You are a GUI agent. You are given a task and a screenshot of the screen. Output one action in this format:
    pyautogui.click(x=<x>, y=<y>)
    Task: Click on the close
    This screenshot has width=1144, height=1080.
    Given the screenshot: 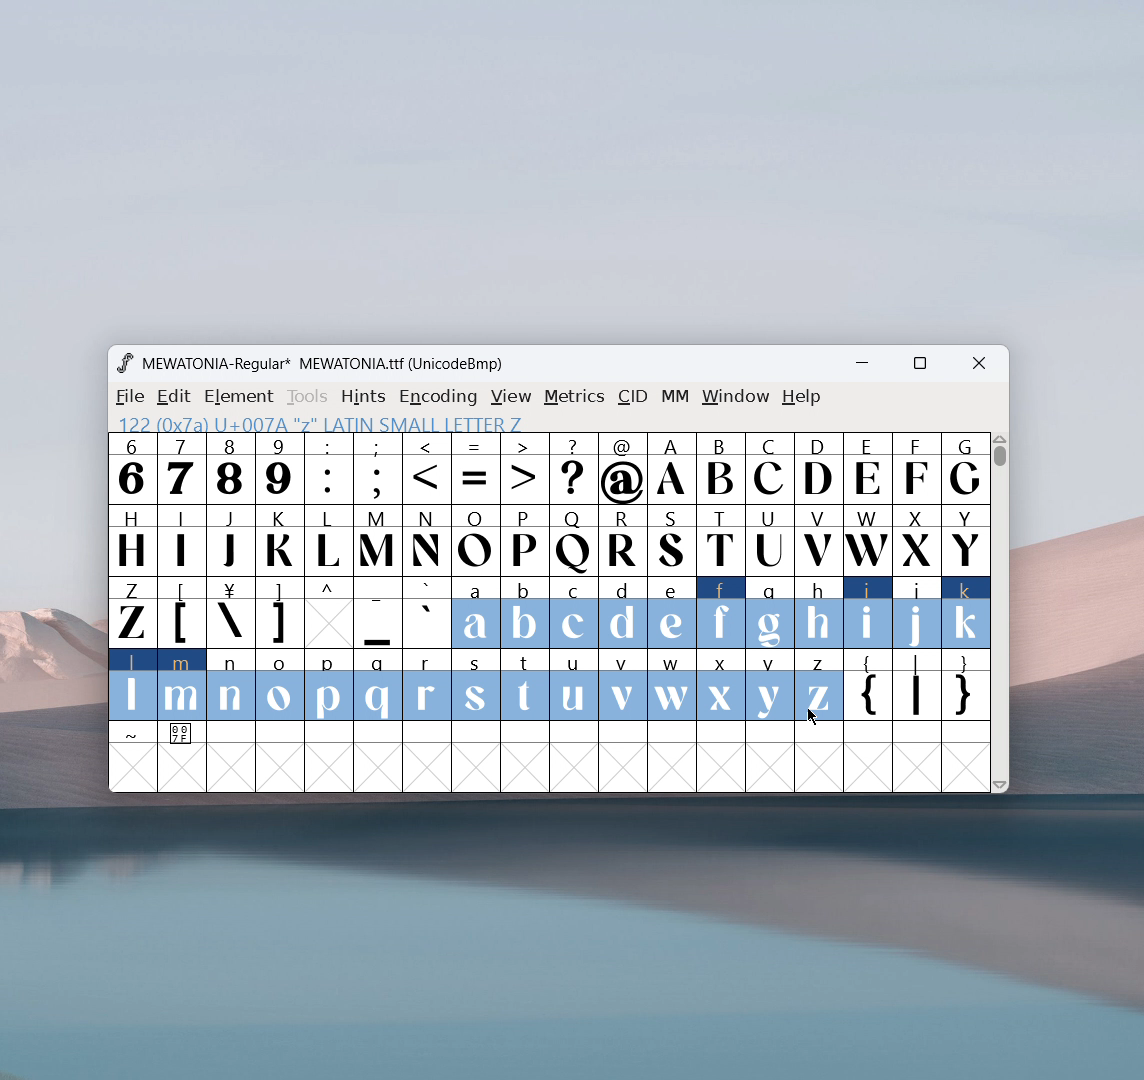 What is the action you would take?
    pyautogui.click(x=979, y=364)
    